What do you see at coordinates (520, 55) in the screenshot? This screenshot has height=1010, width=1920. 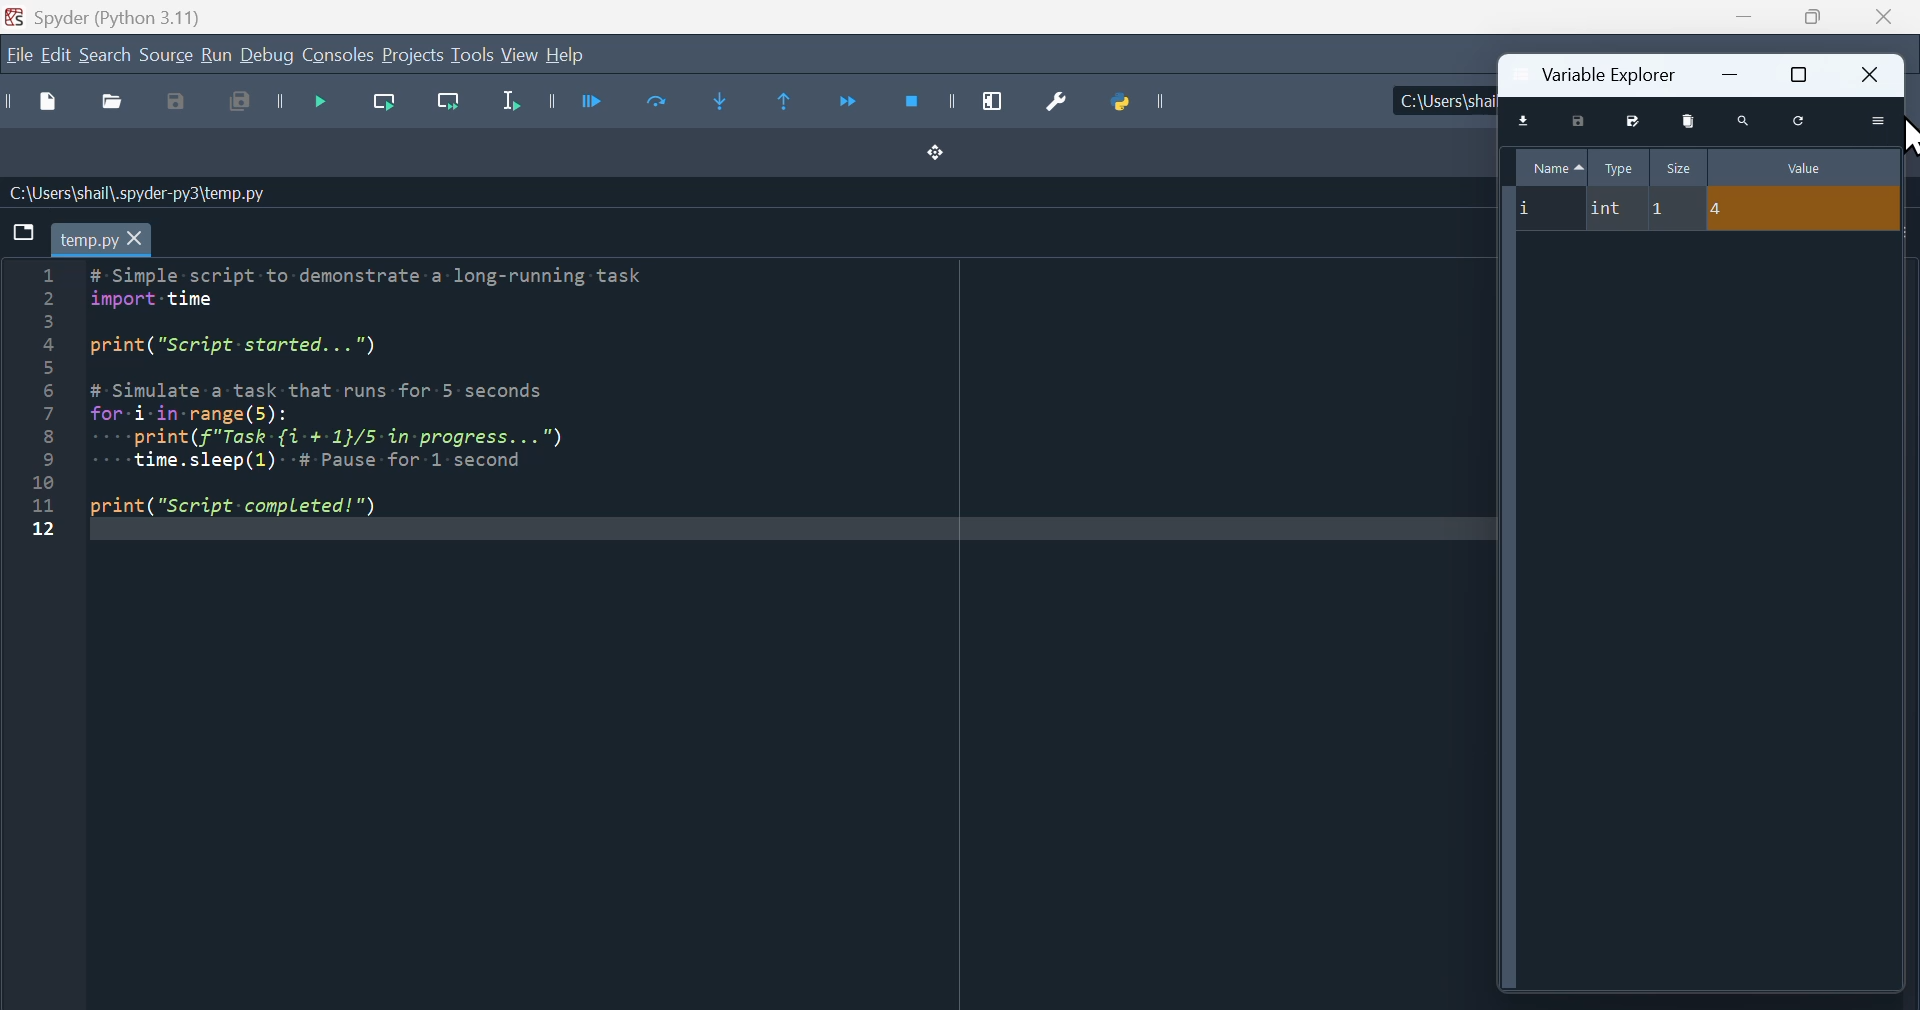 I see `view` at bounding box center [520, 55].